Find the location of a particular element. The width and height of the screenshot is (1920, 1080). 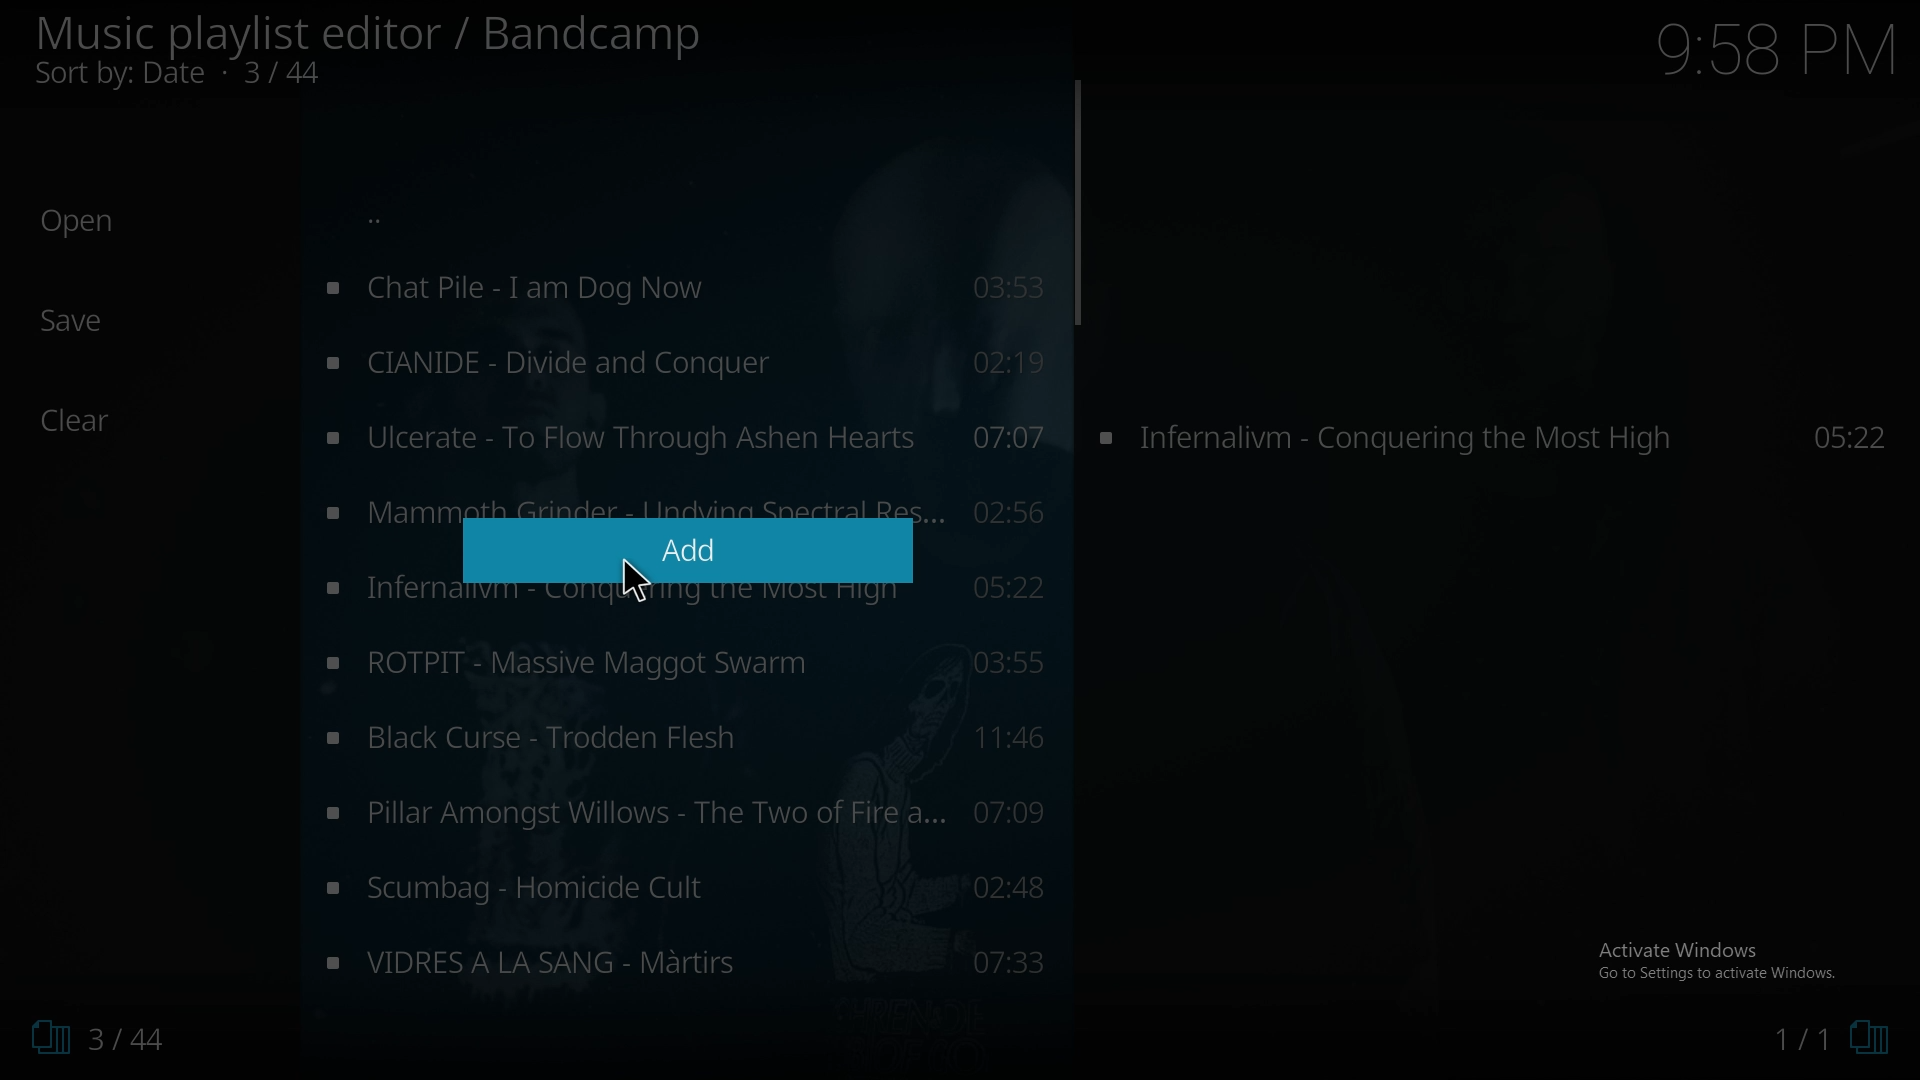

music is located at coordinates (684, 742).